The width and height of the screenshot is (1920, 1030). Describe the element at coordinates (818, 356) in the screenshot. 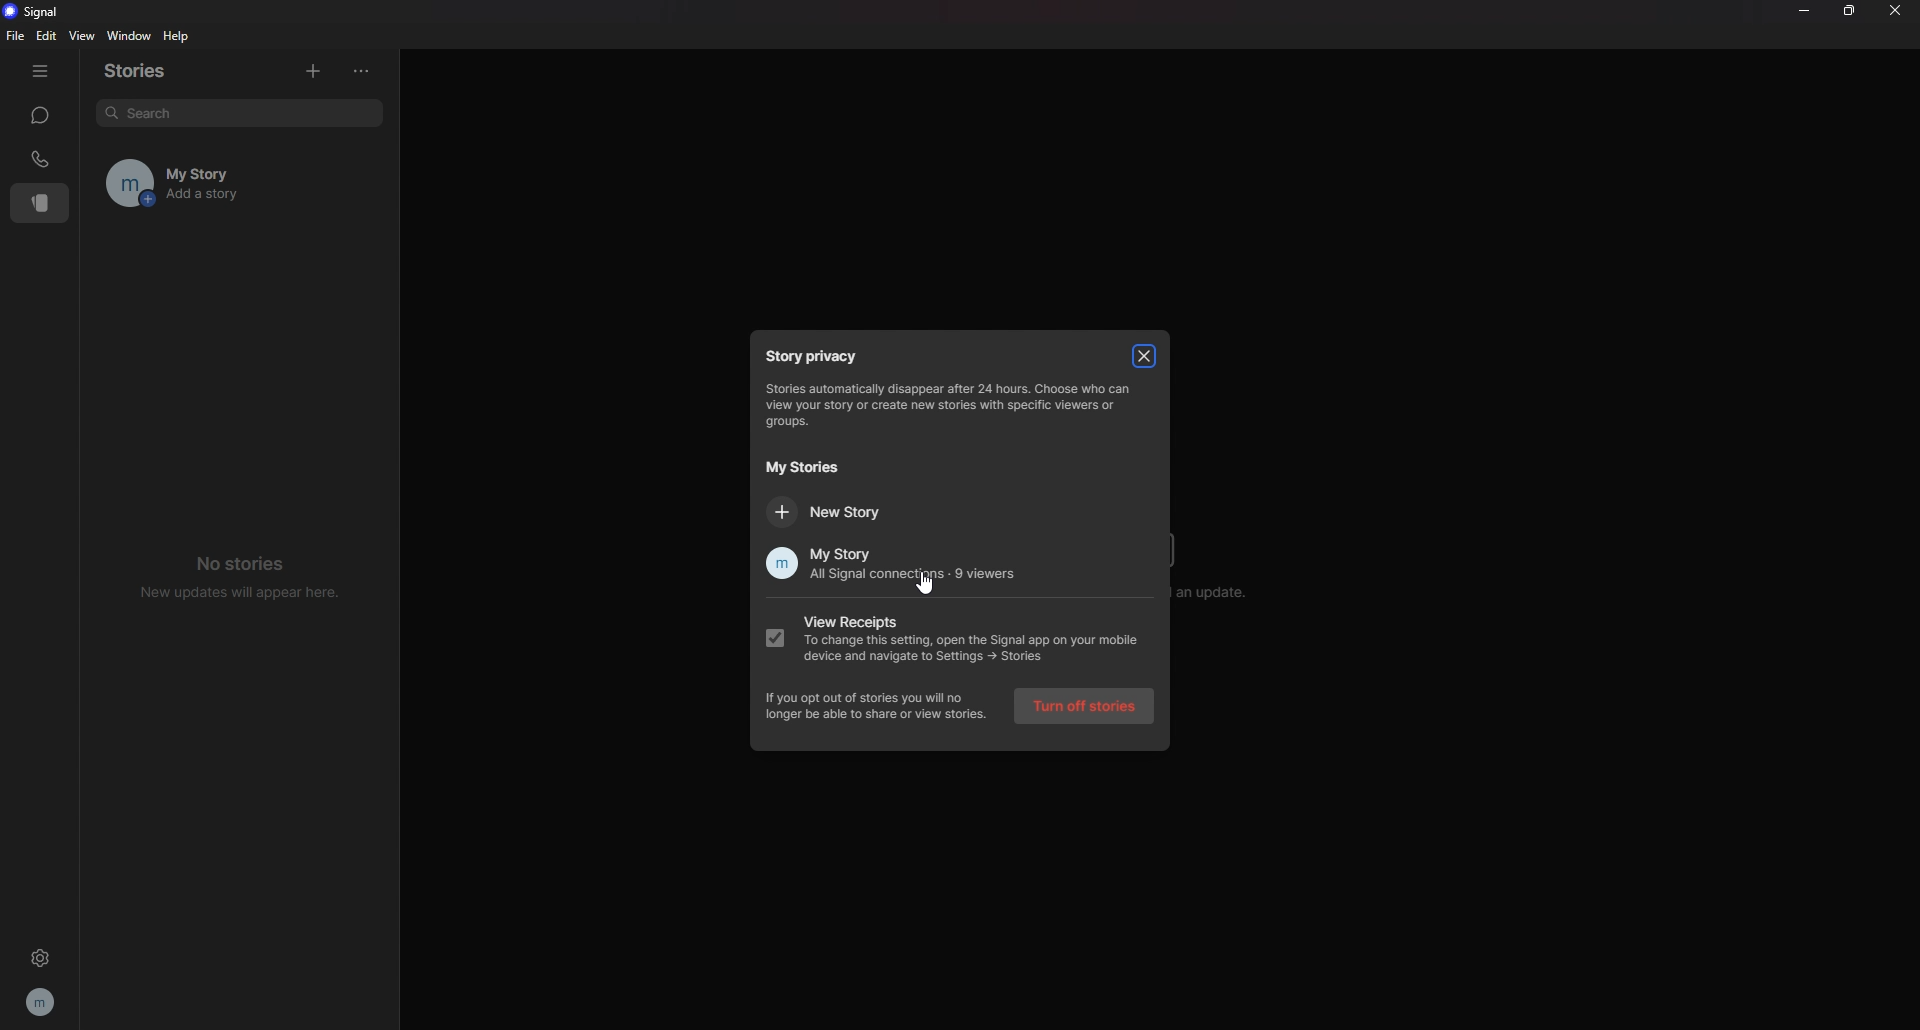

I see `story privacy` at that location.